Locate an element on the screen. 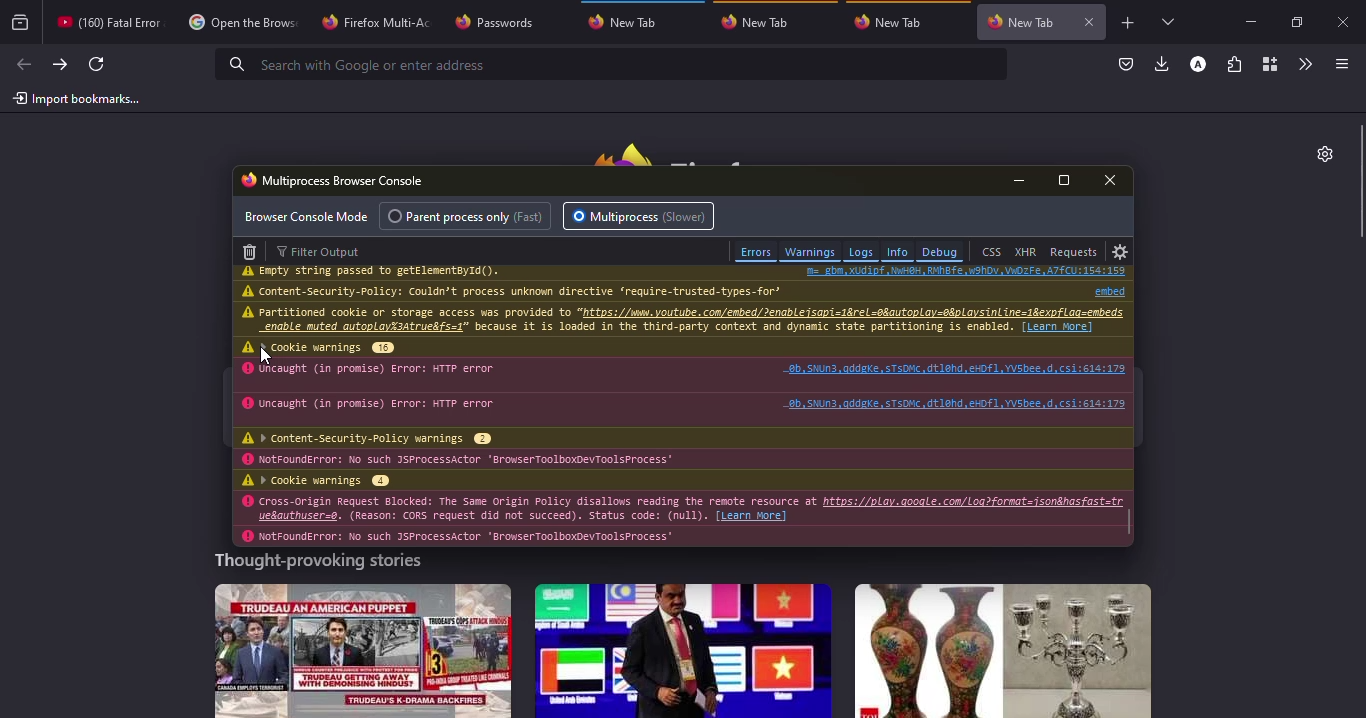  reload is located at coordinates (96, 64).